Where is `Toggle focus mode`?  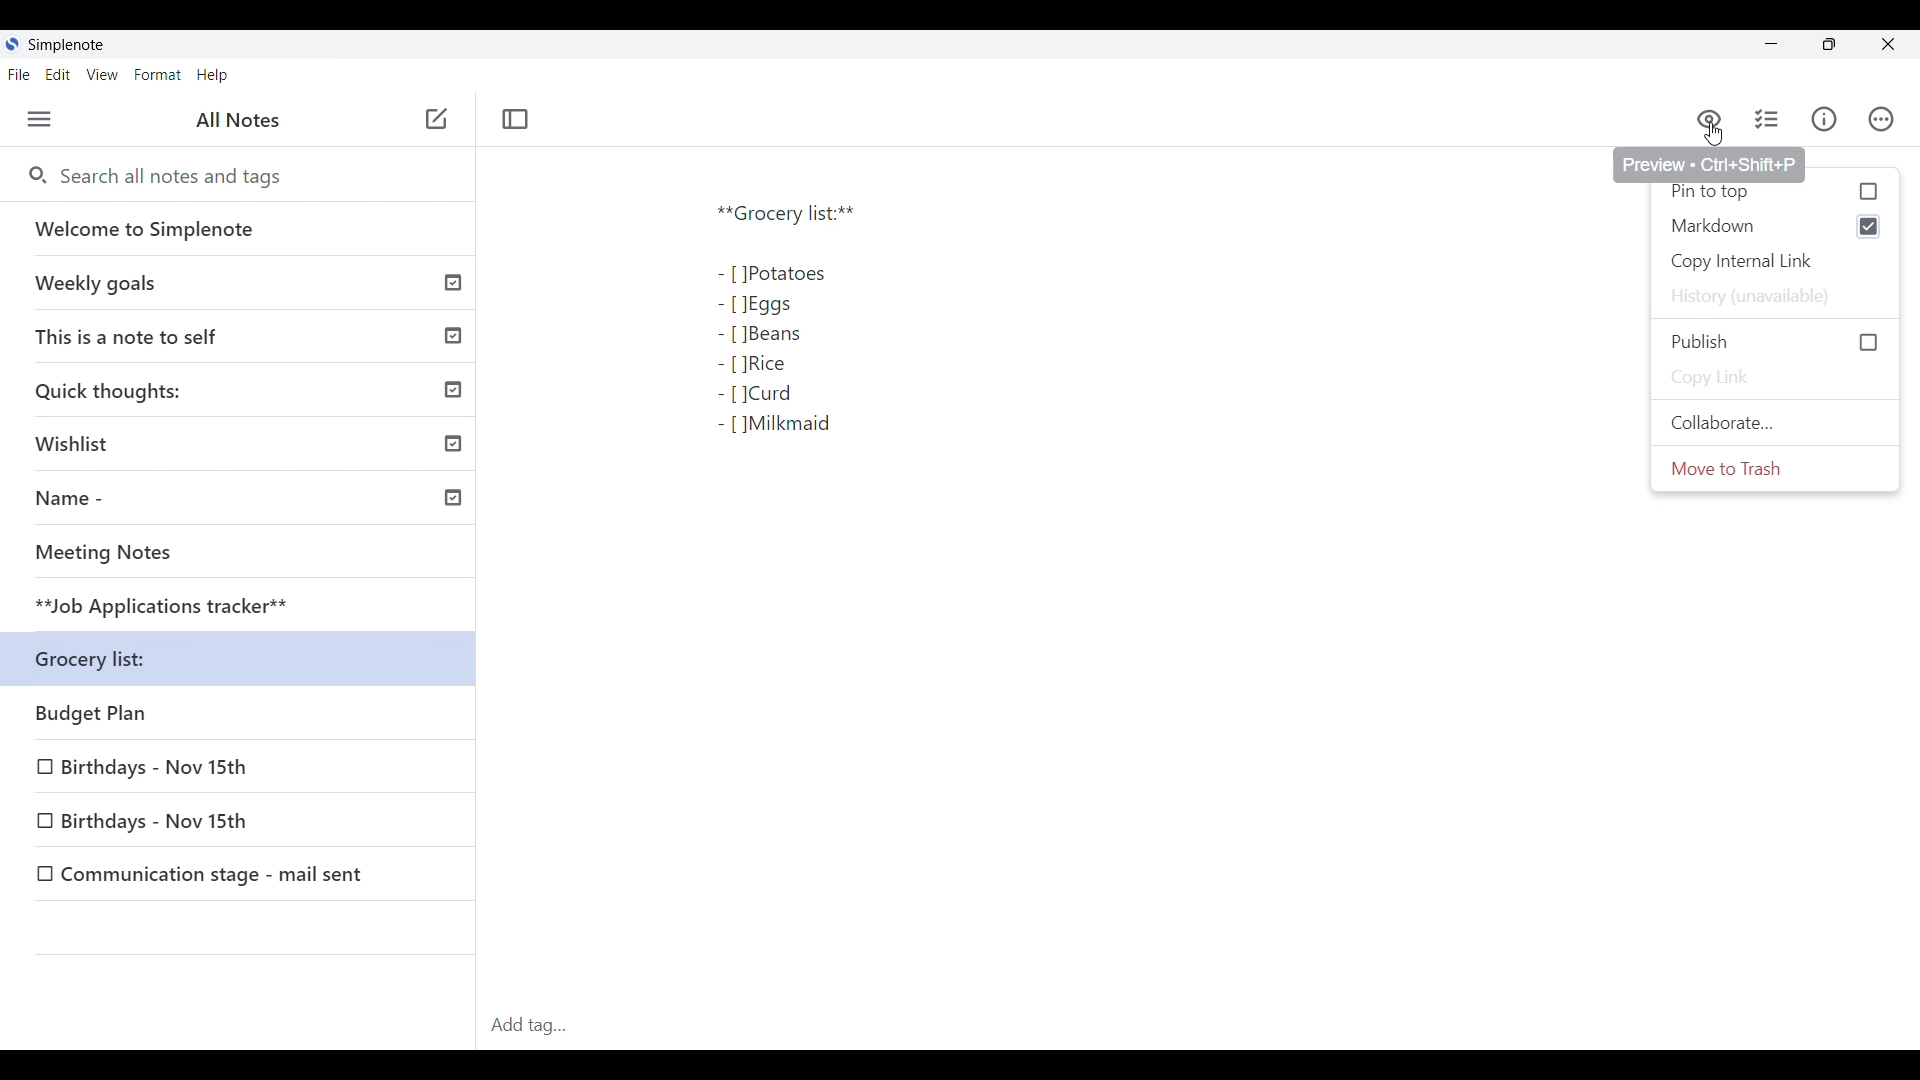 Toggle focus mode is located at coordinates (515, 119).